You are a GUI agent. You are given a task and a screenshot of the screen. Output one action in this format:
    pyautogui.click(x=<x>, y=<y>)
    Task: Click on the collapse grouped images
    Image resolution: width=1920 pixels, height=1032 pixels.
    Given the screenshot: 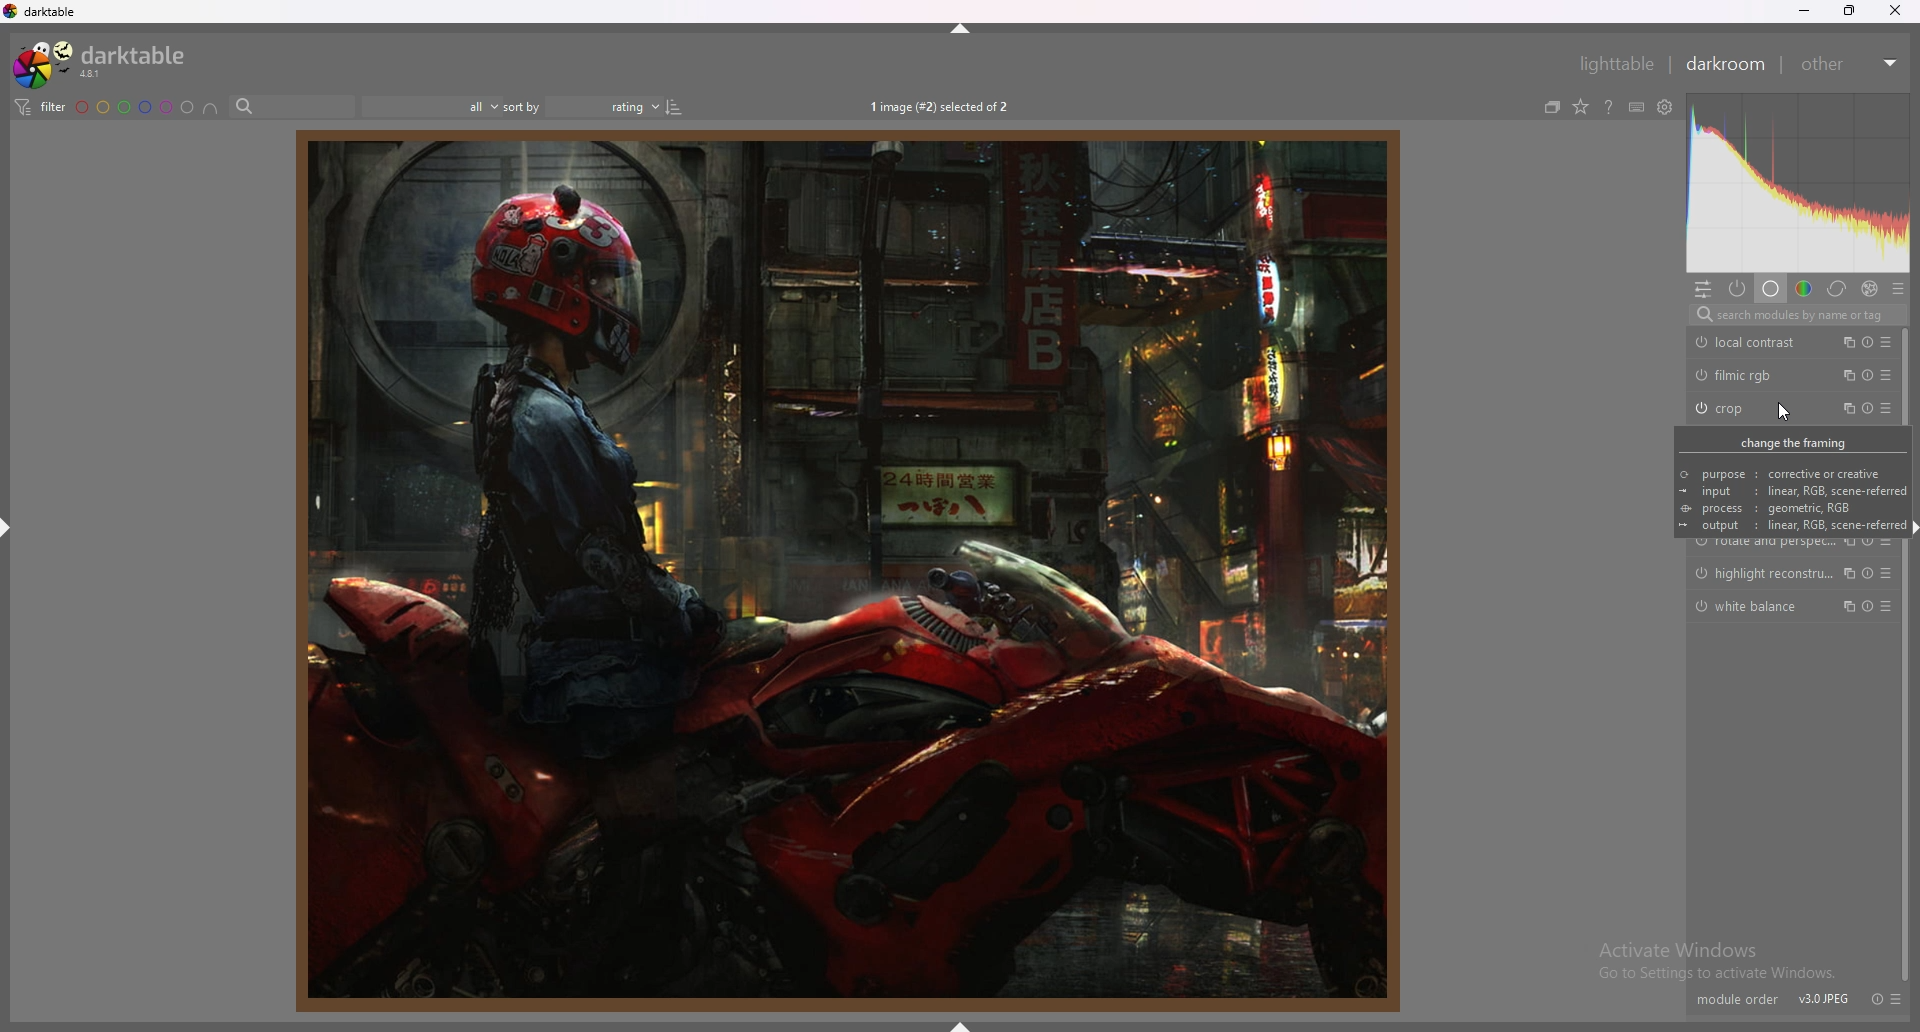 What is the action you would take?
    pyautogui.click(x=1552, y=107)
    